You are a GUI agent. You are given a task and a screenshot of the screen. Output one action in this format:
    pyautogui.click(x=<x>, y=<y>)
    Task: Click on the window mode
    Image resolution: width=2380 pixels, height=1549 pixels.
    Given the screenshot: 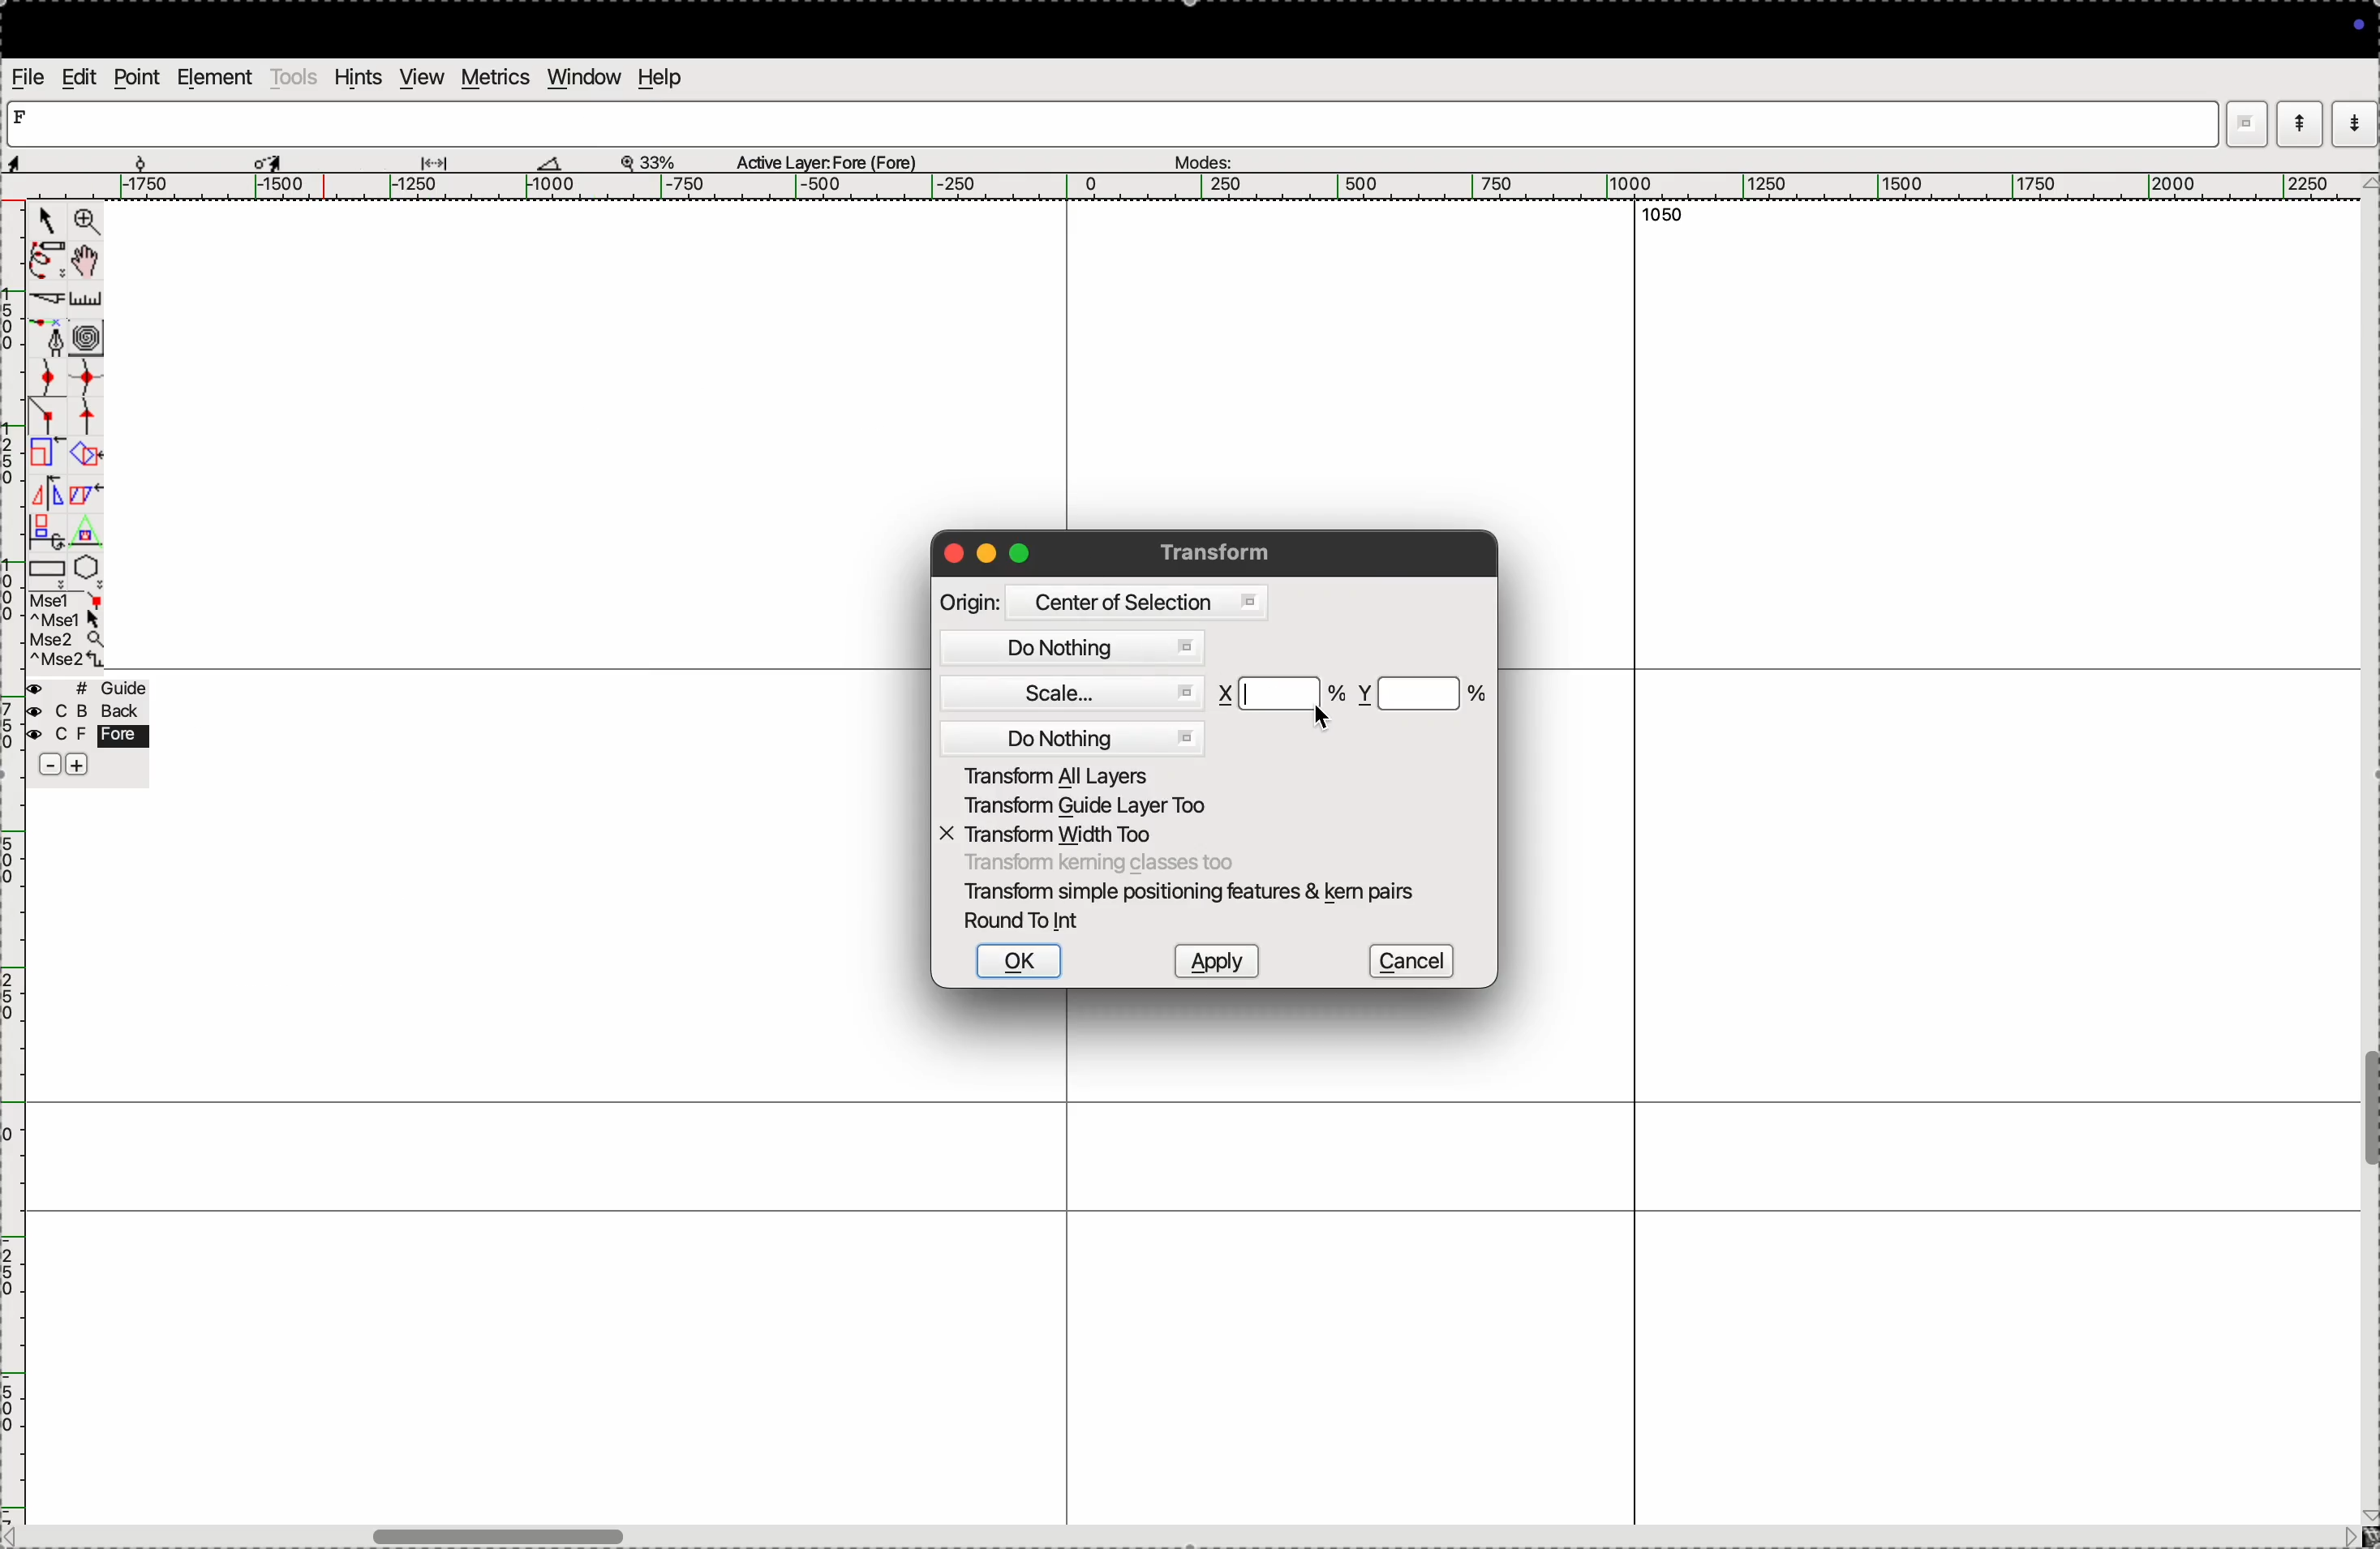 What is the action you would take?
    pyautogui.click(x=2247, y=126)
    